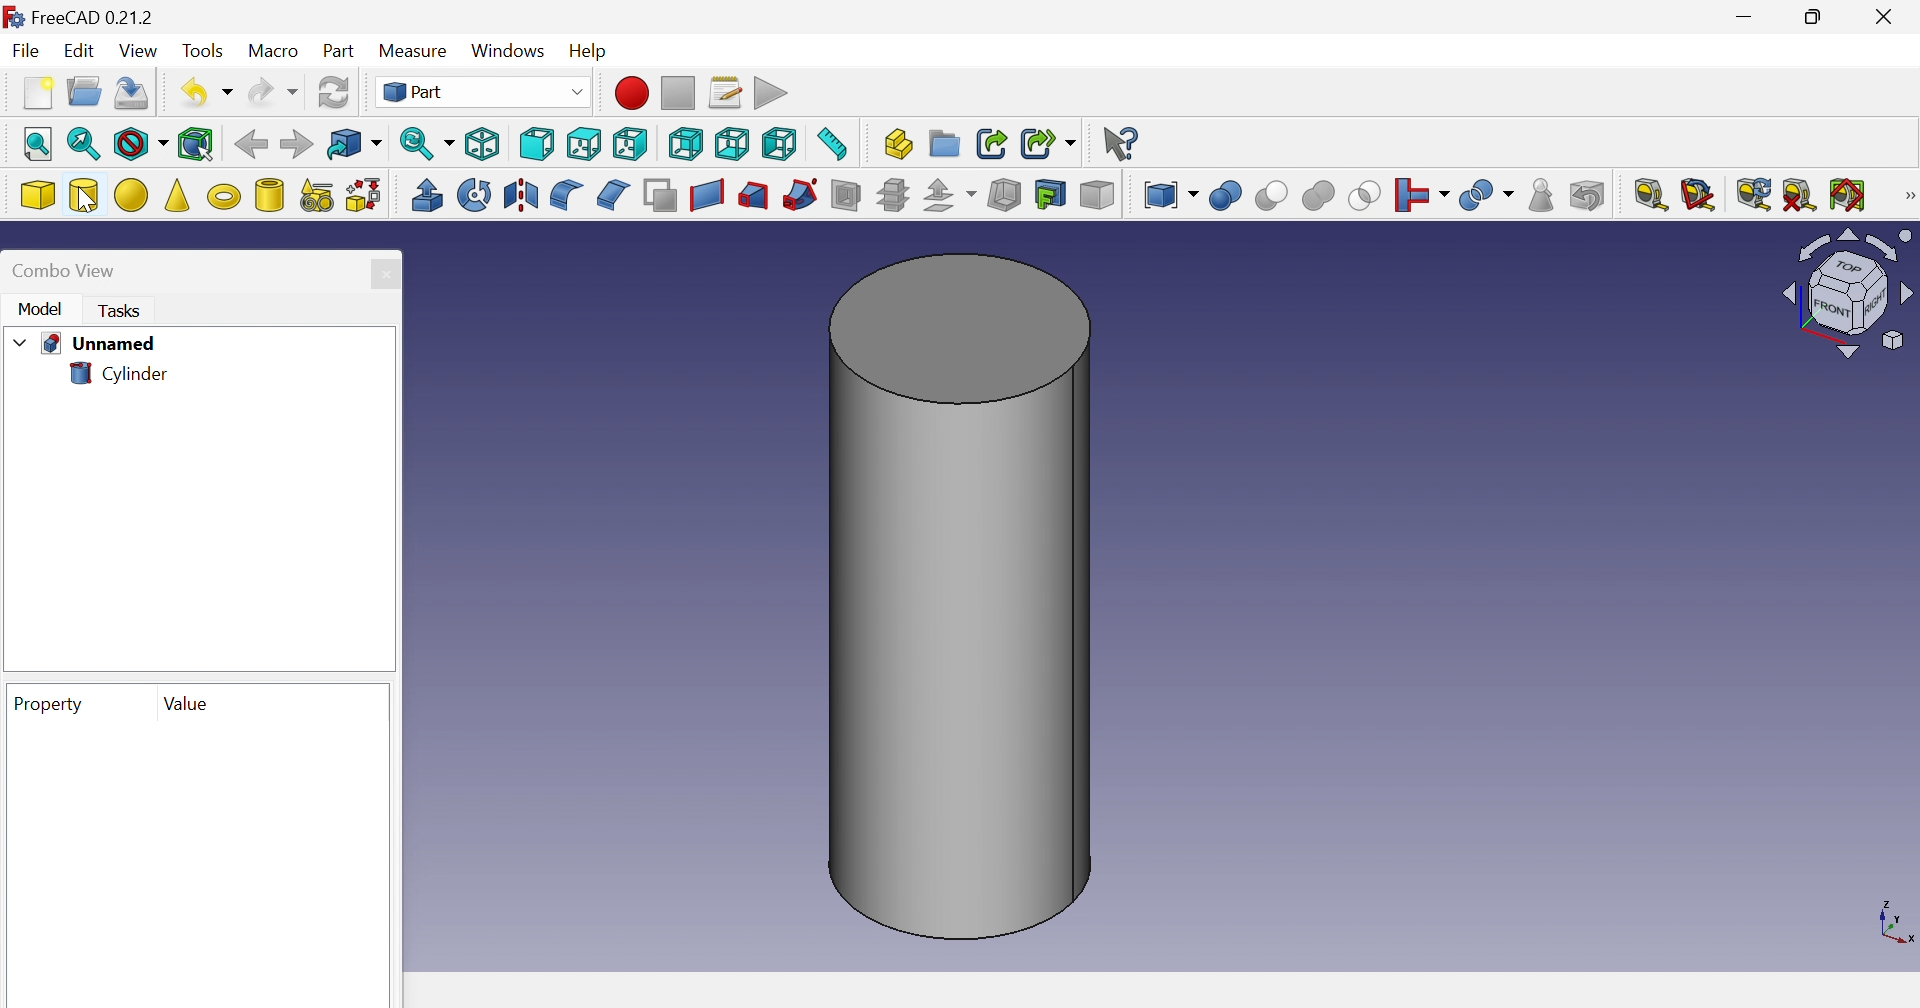 This screenshot has height=1008, width=1920. Describe the element at coordinates (961, 595) in the screenshot. I see `Cylinder shape` at that location.